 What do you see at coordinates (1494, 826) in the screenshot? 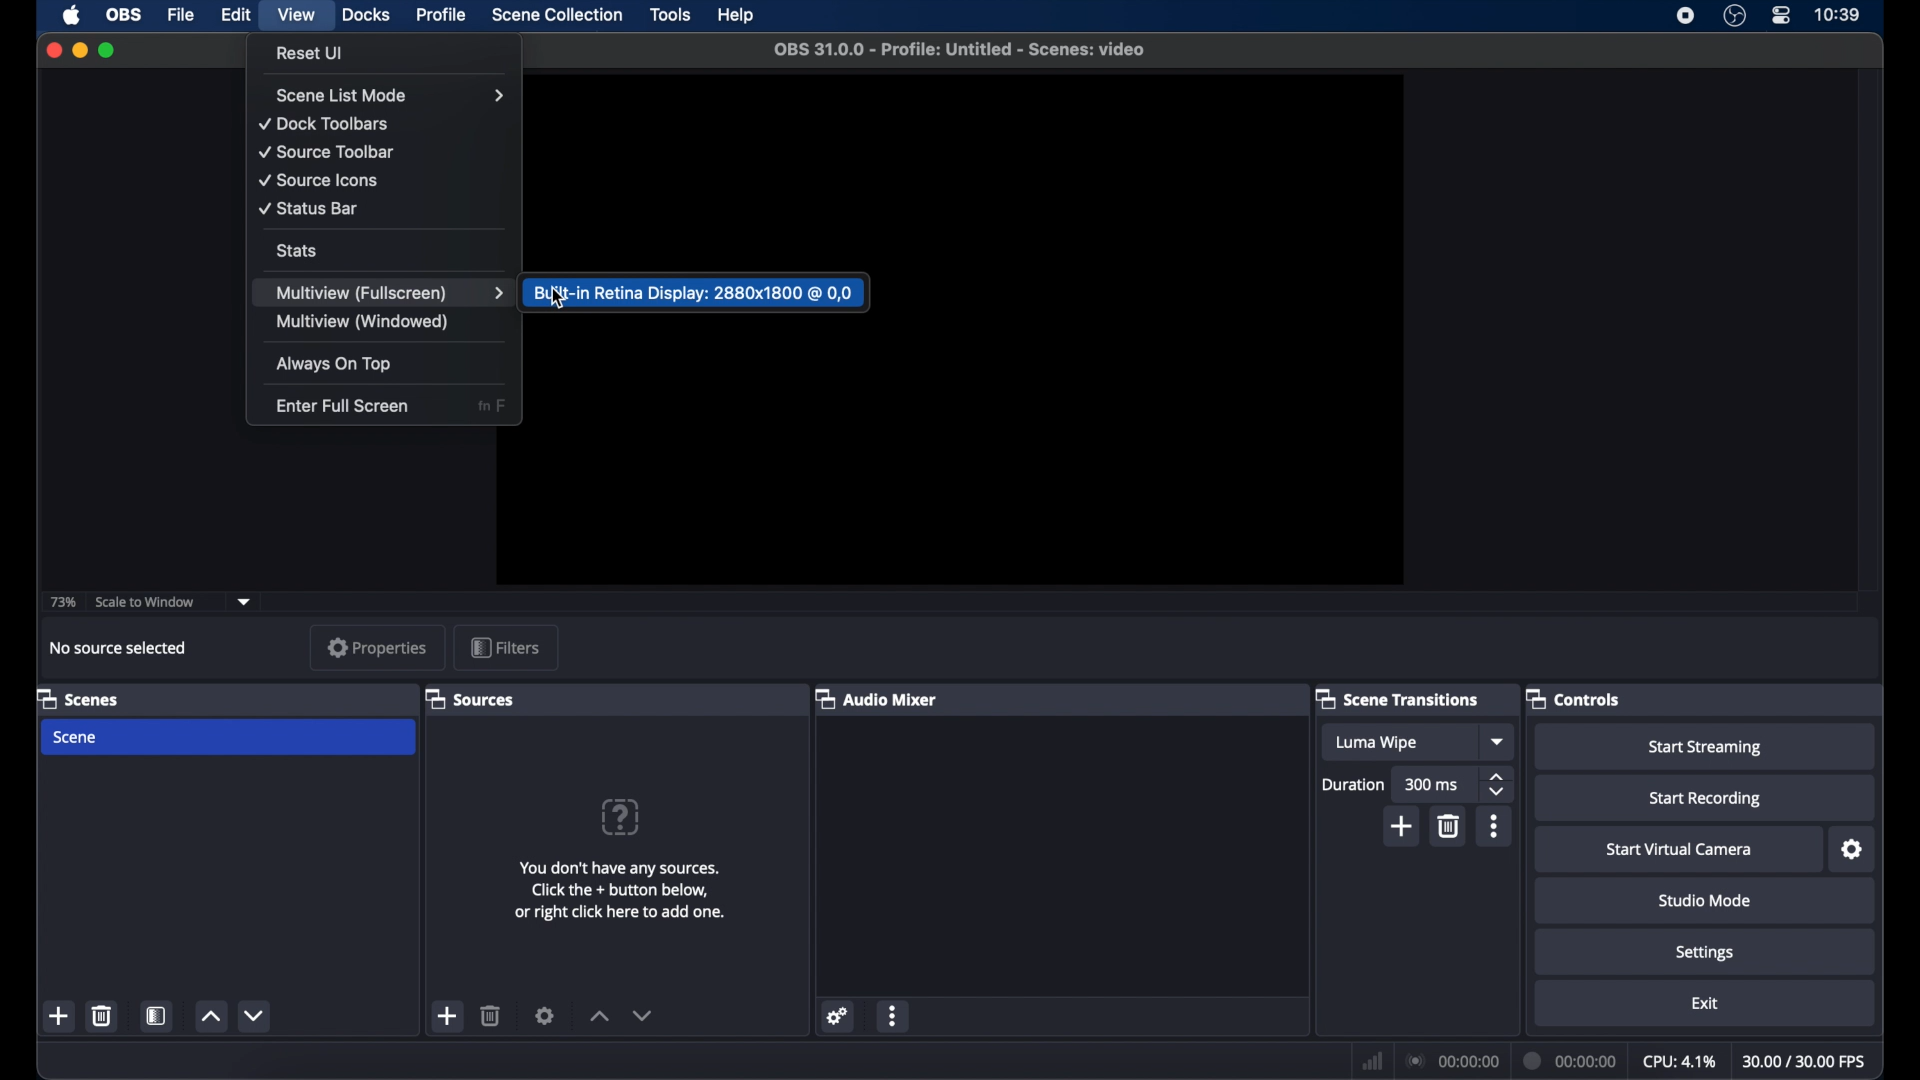
I see `more options` at bounding box center [1494, 826].